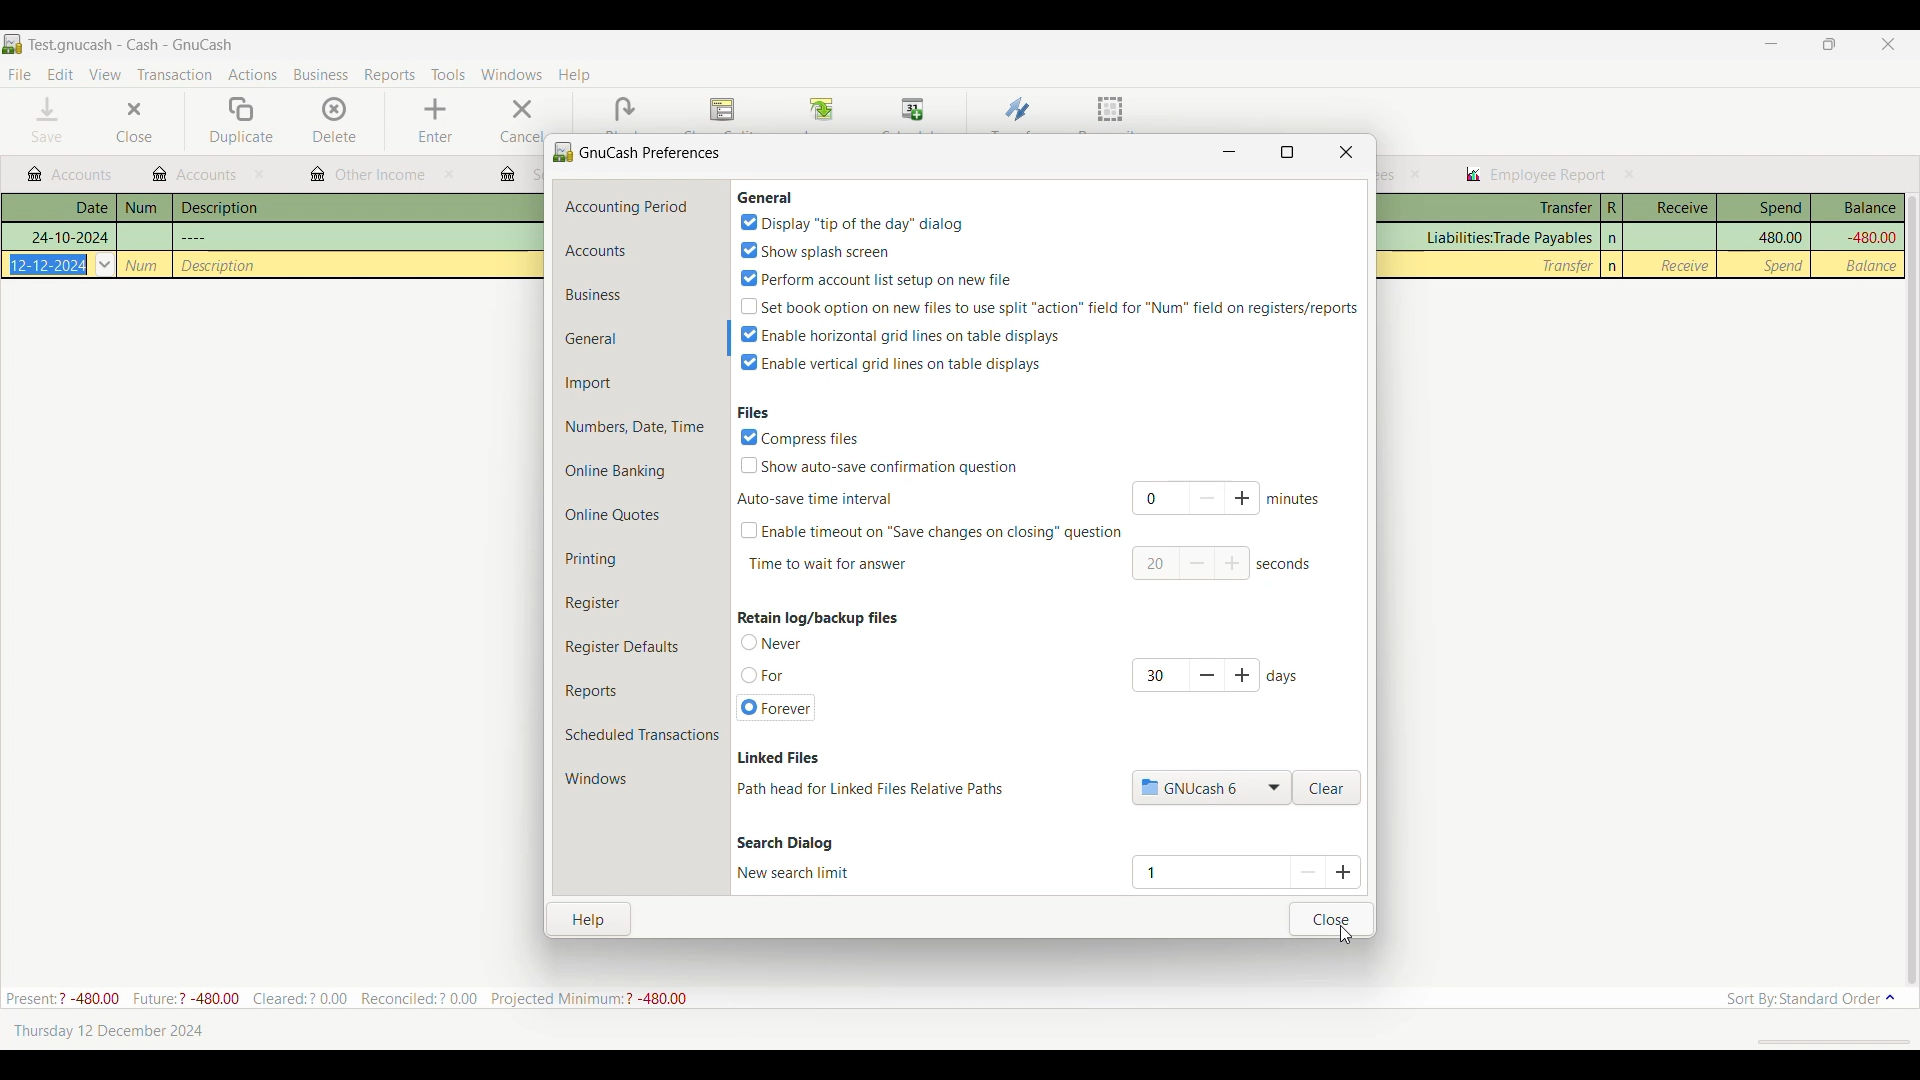 The width and height of the screenshot is (1920, 1080). Describe the element at coordinates (1613, 266) in the screenshot. I see `n` at that location.